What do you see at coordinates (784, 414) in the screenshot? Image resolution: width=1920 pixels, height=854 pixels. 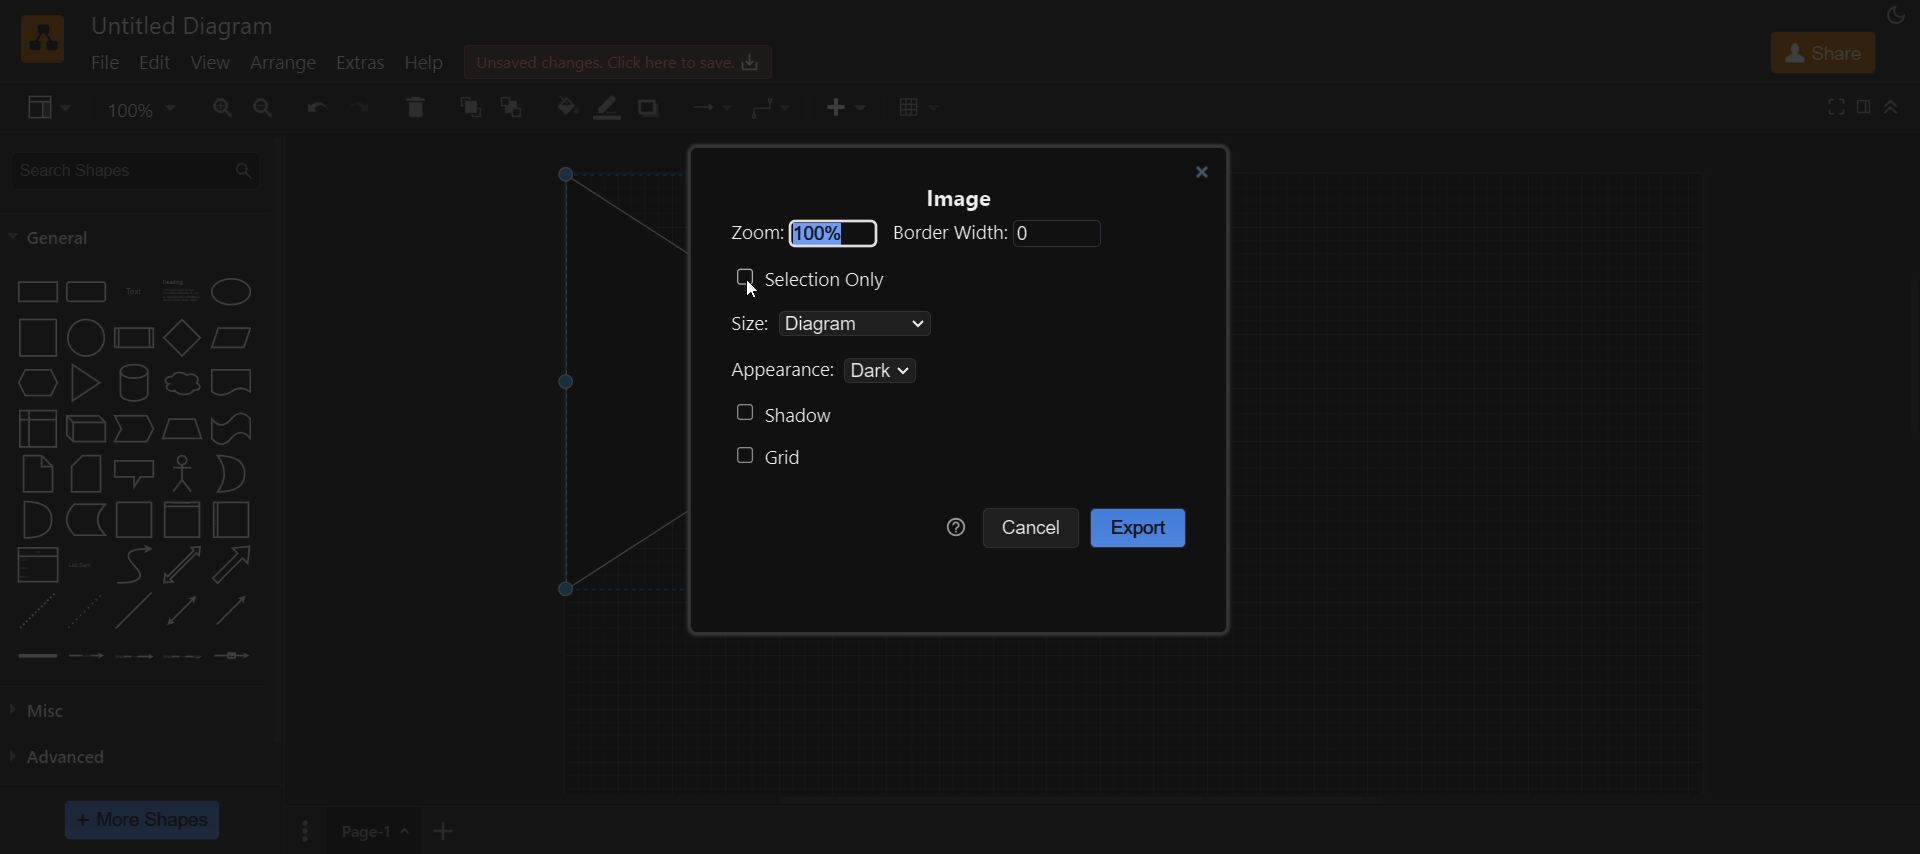 I see `shadow` at bounding box center [784, 414].